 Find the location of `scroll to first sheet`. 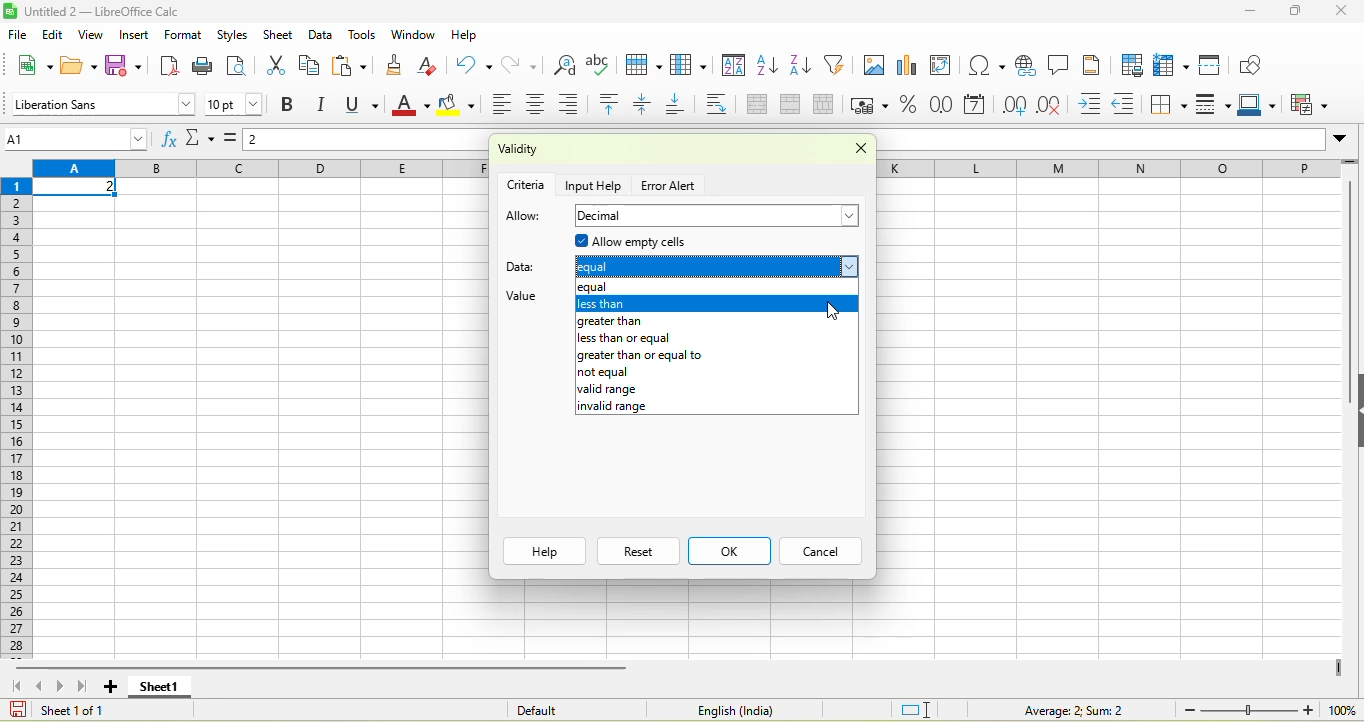

scroll to first sheet is located at coordinates (15, 685).